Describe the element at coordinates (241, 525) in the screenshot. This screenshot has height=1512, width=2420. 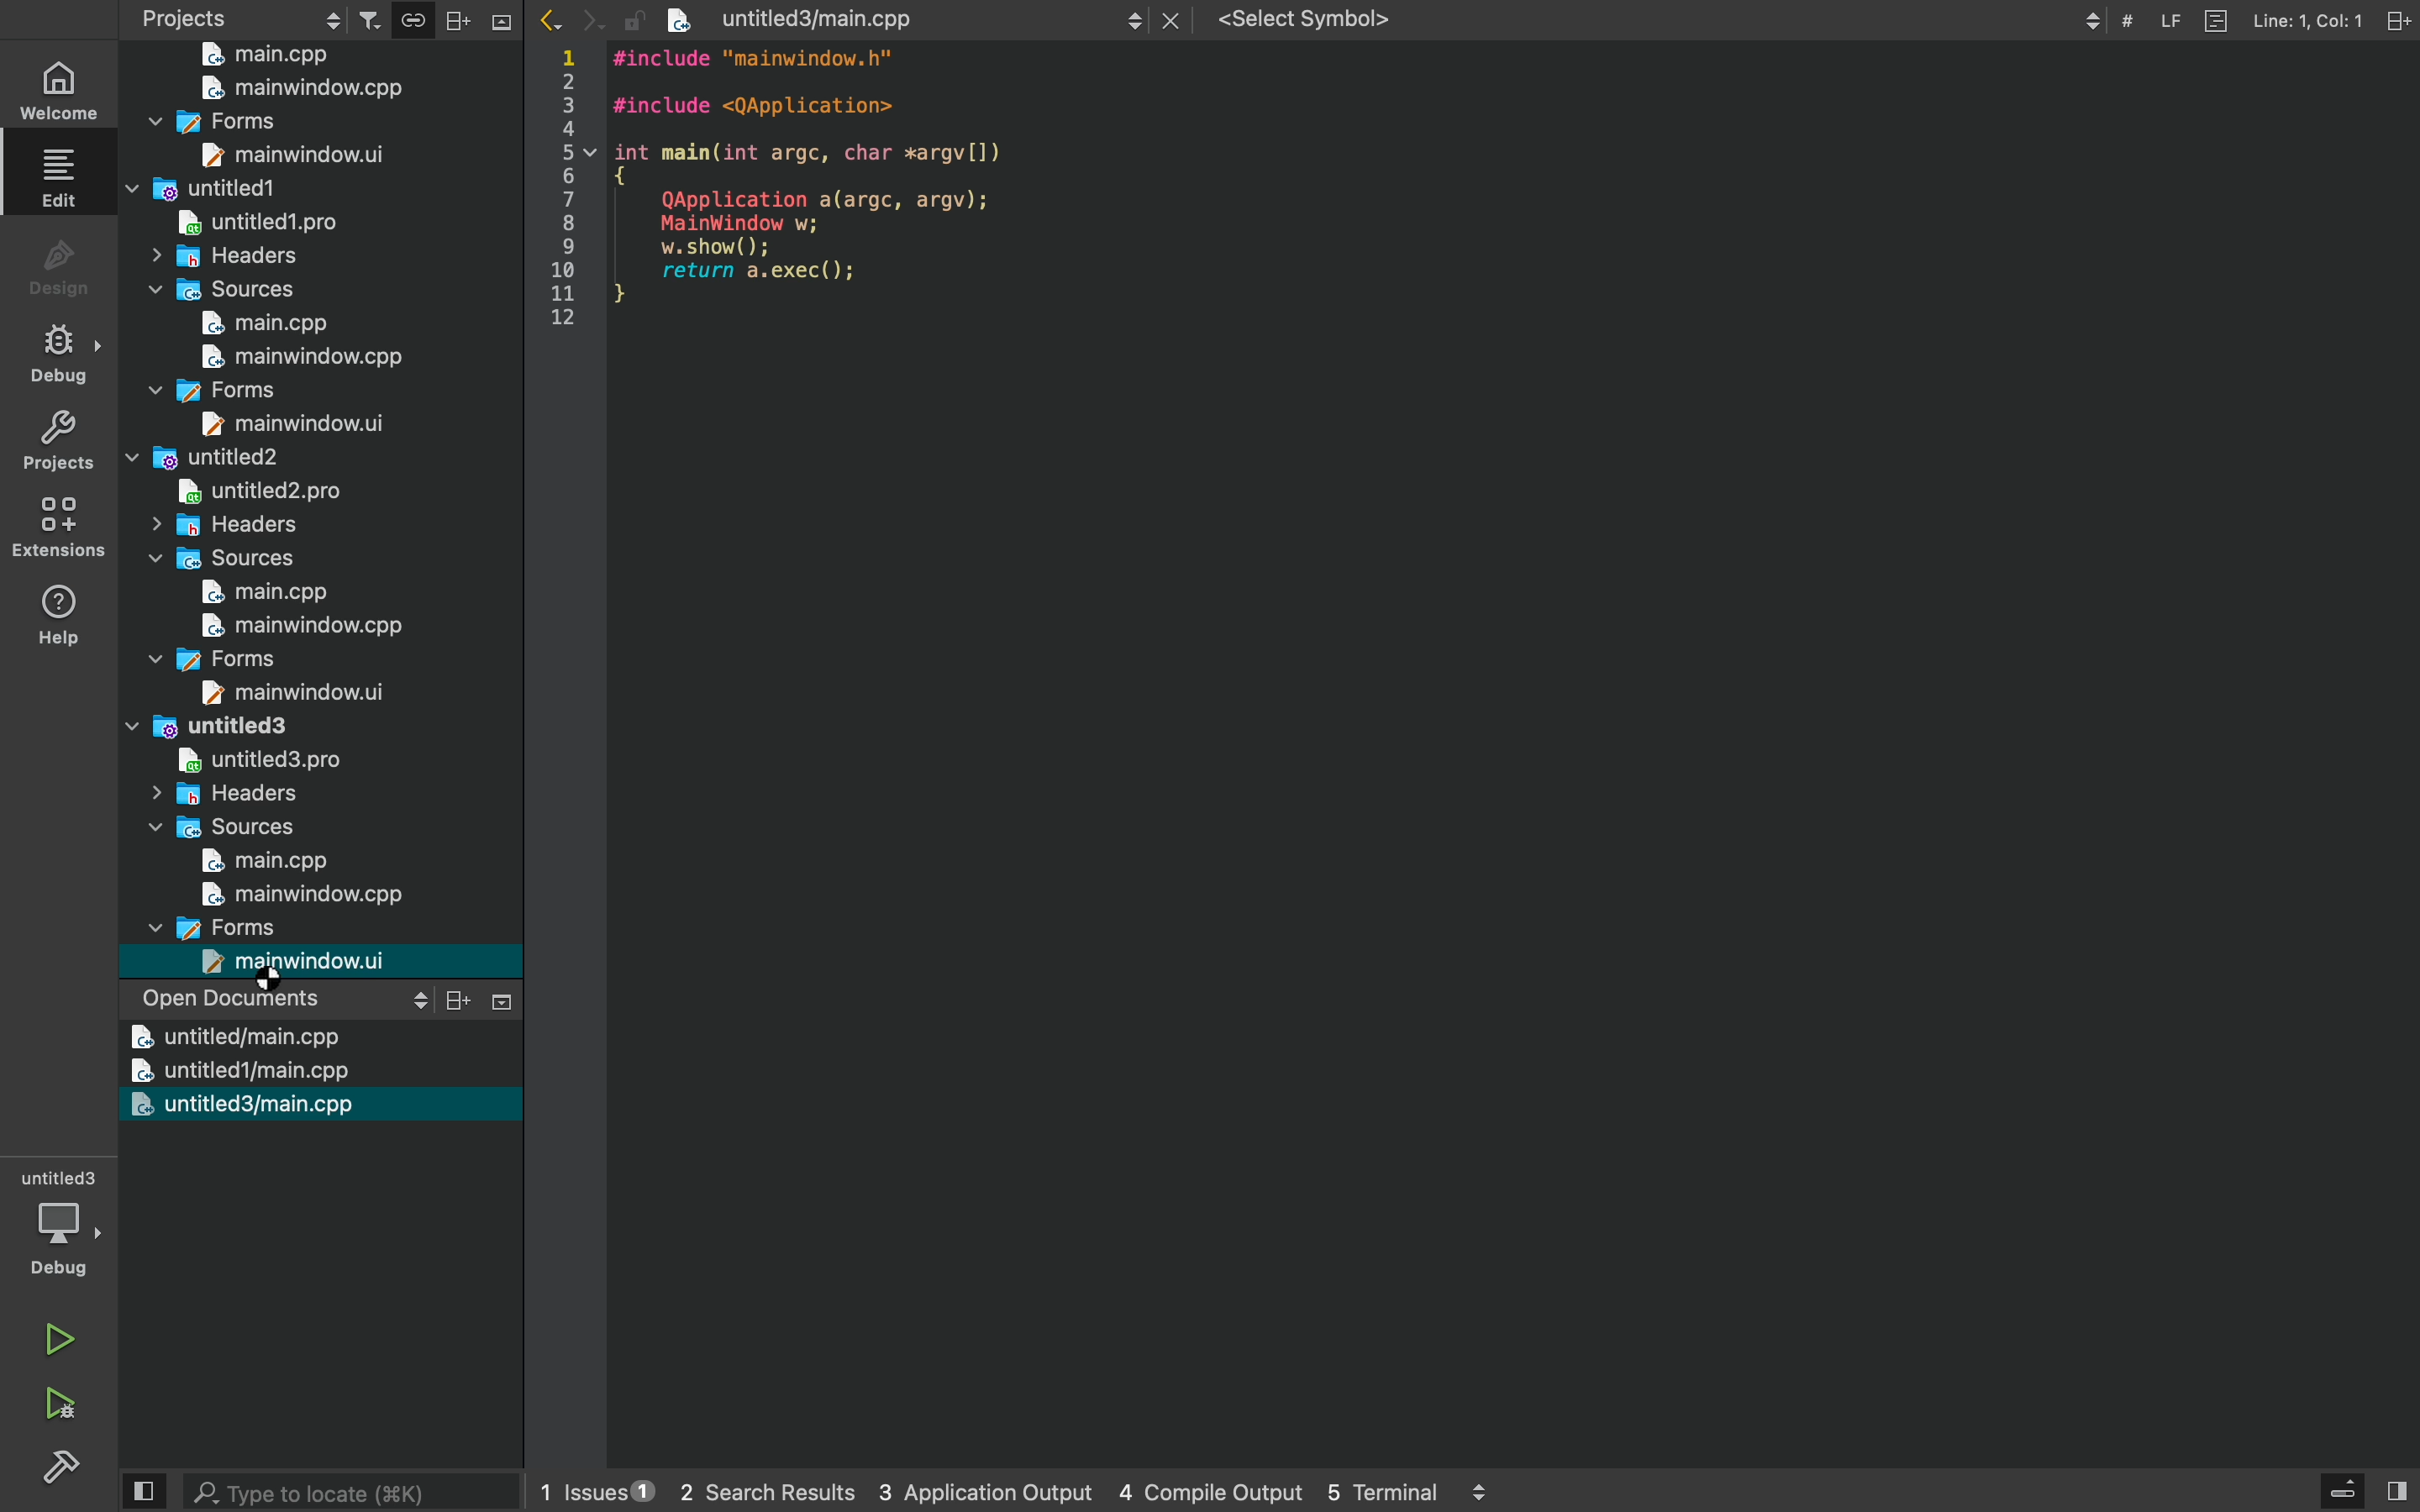
I see `untitled2` at that location.